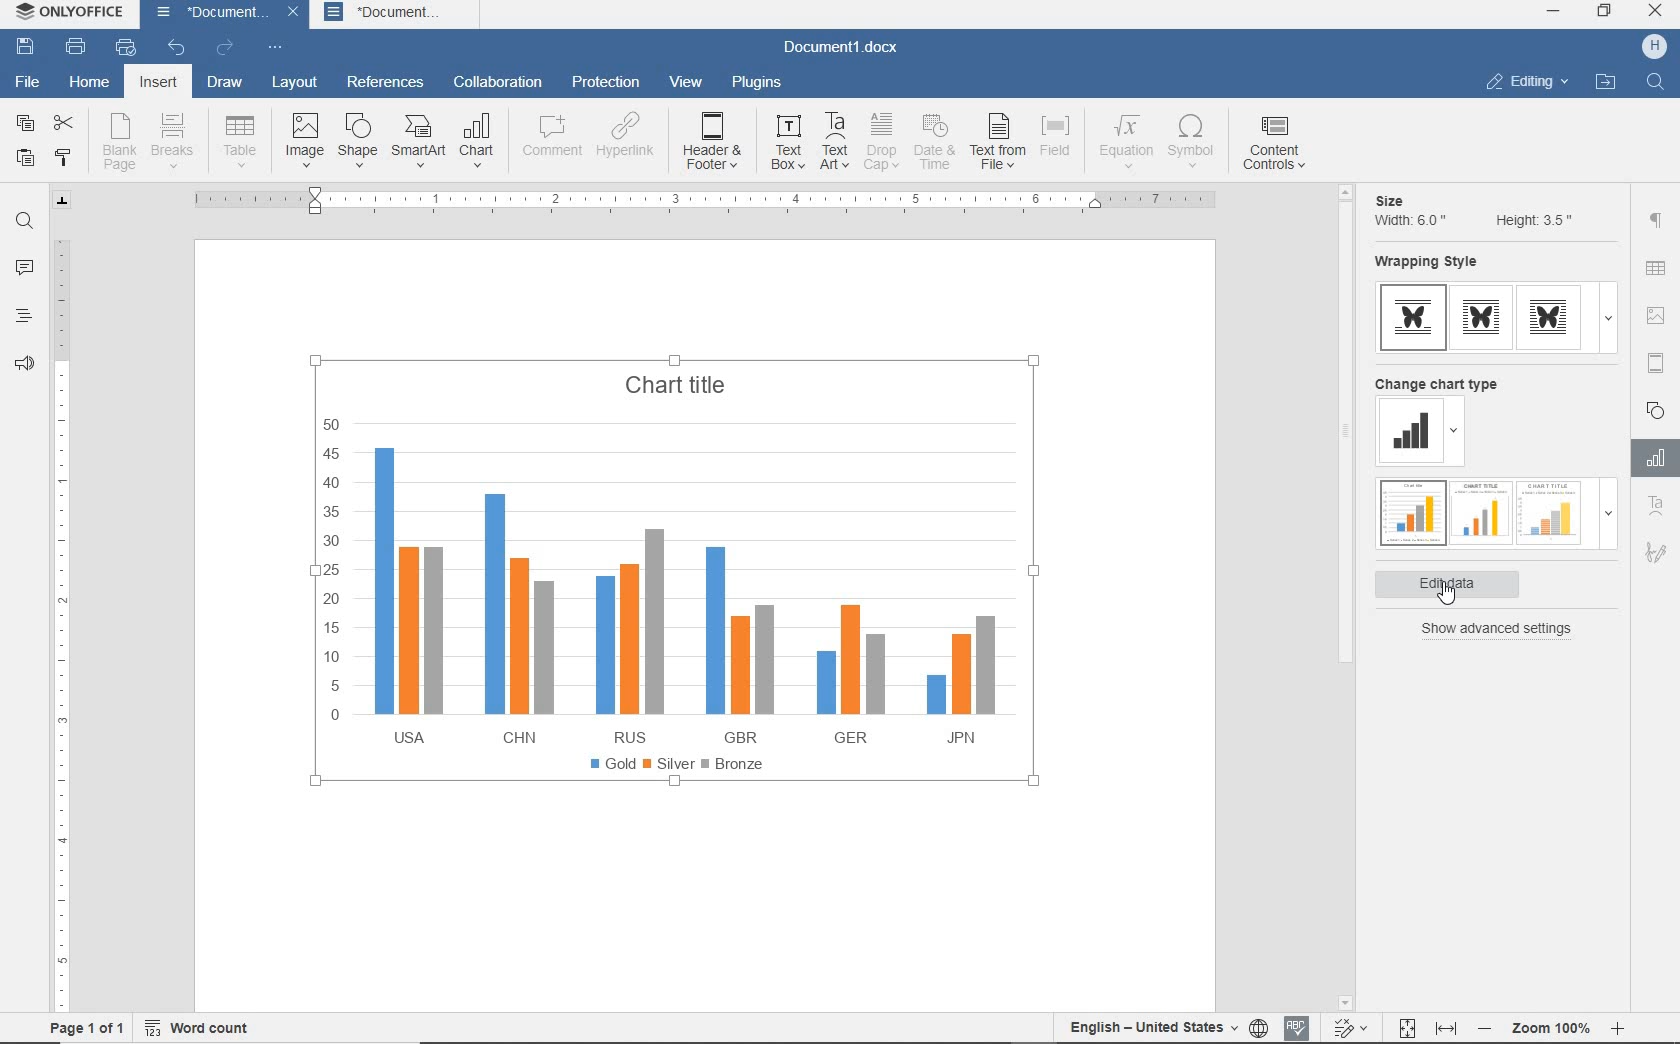 This screenshot has height=1044, width=1680. What do you see at coordinates (305, 140) in the screenshot?
I see `image` at bounding box center [305, 140].